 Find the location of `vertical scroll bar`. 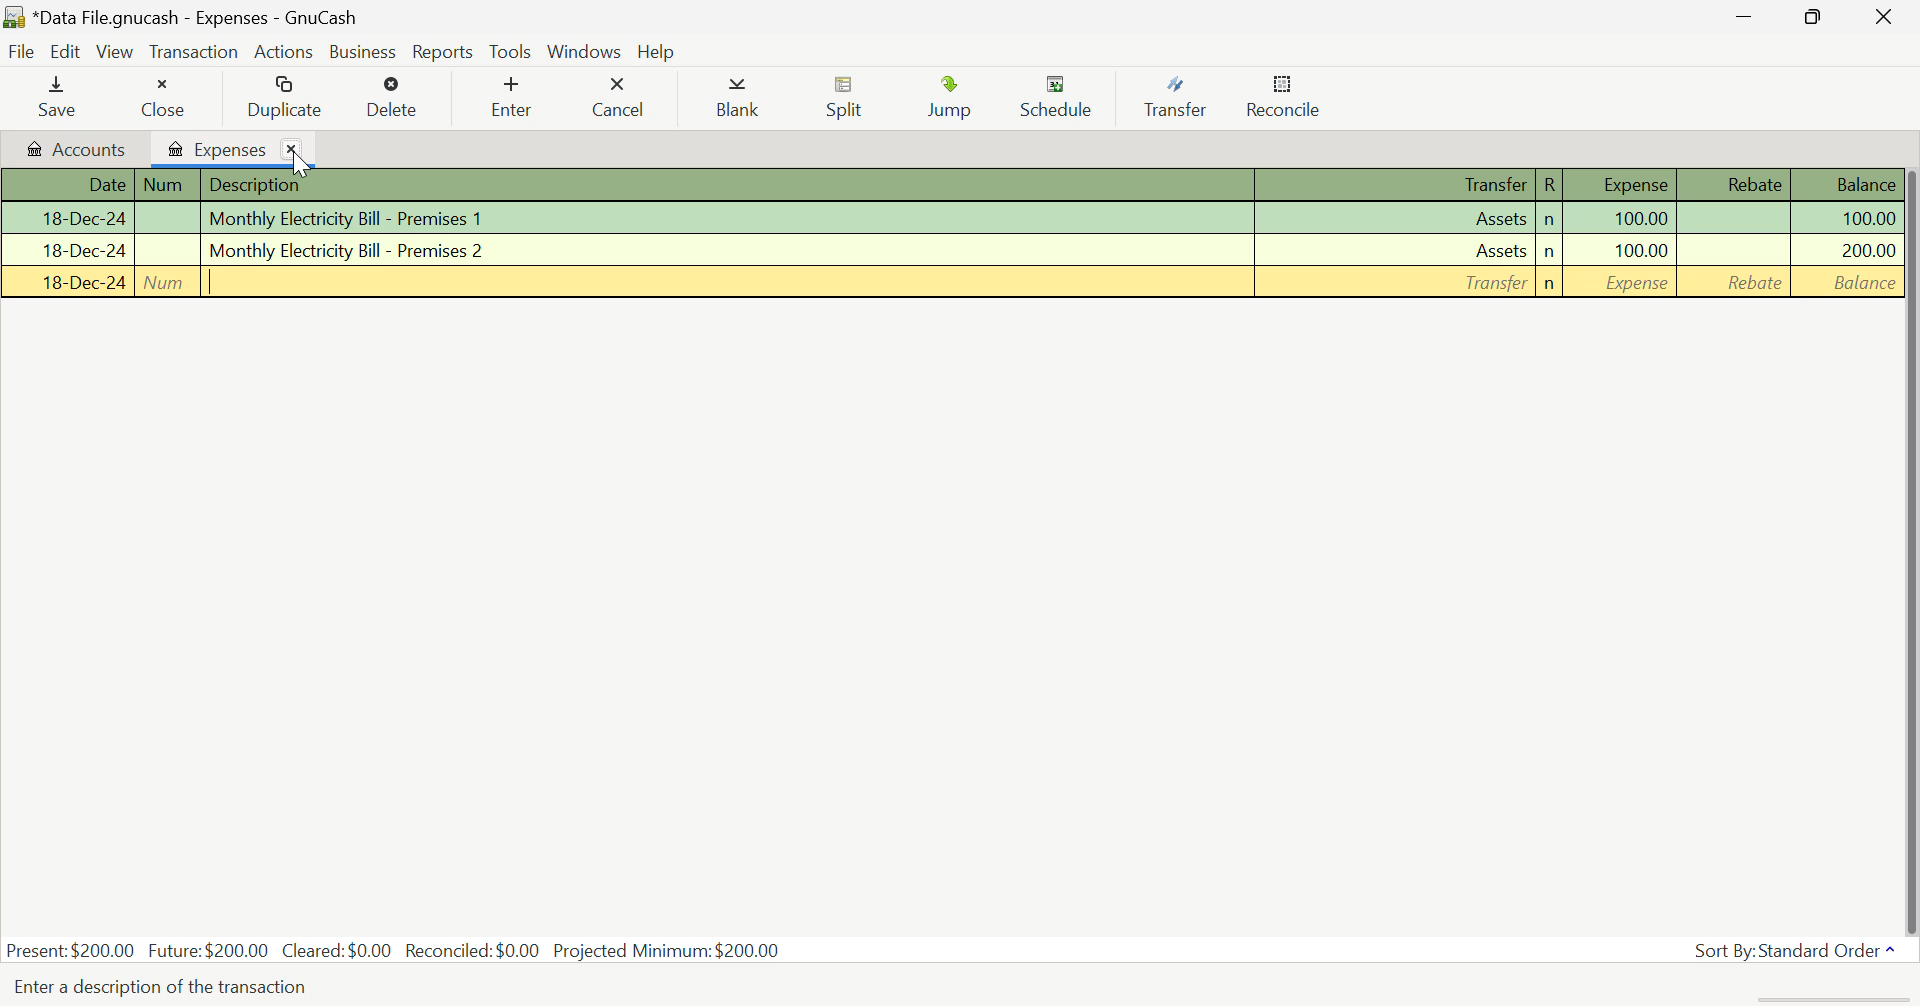

vertical scroll bar is located at coordinates (1908, 547).